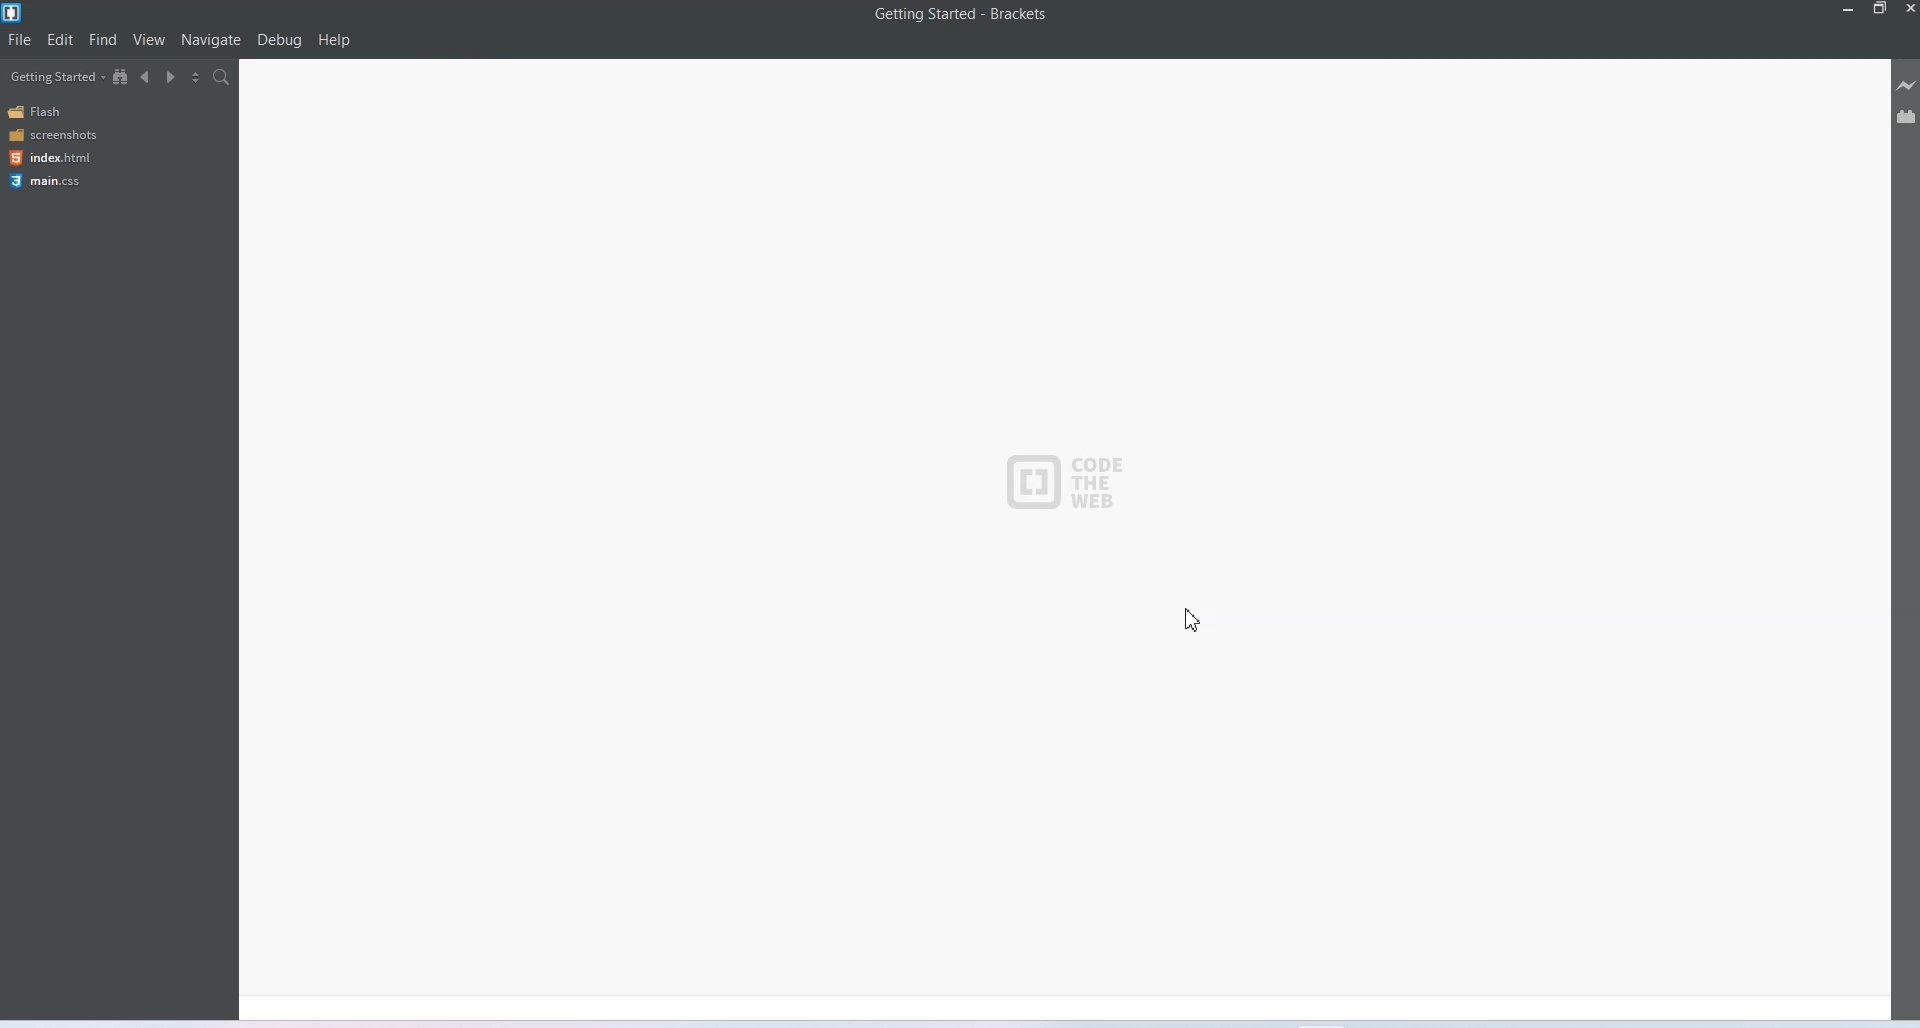  What do you see at coordinates (211, 41) in the screenshot?
I see `Navigate` at bounding box center [211, 41].